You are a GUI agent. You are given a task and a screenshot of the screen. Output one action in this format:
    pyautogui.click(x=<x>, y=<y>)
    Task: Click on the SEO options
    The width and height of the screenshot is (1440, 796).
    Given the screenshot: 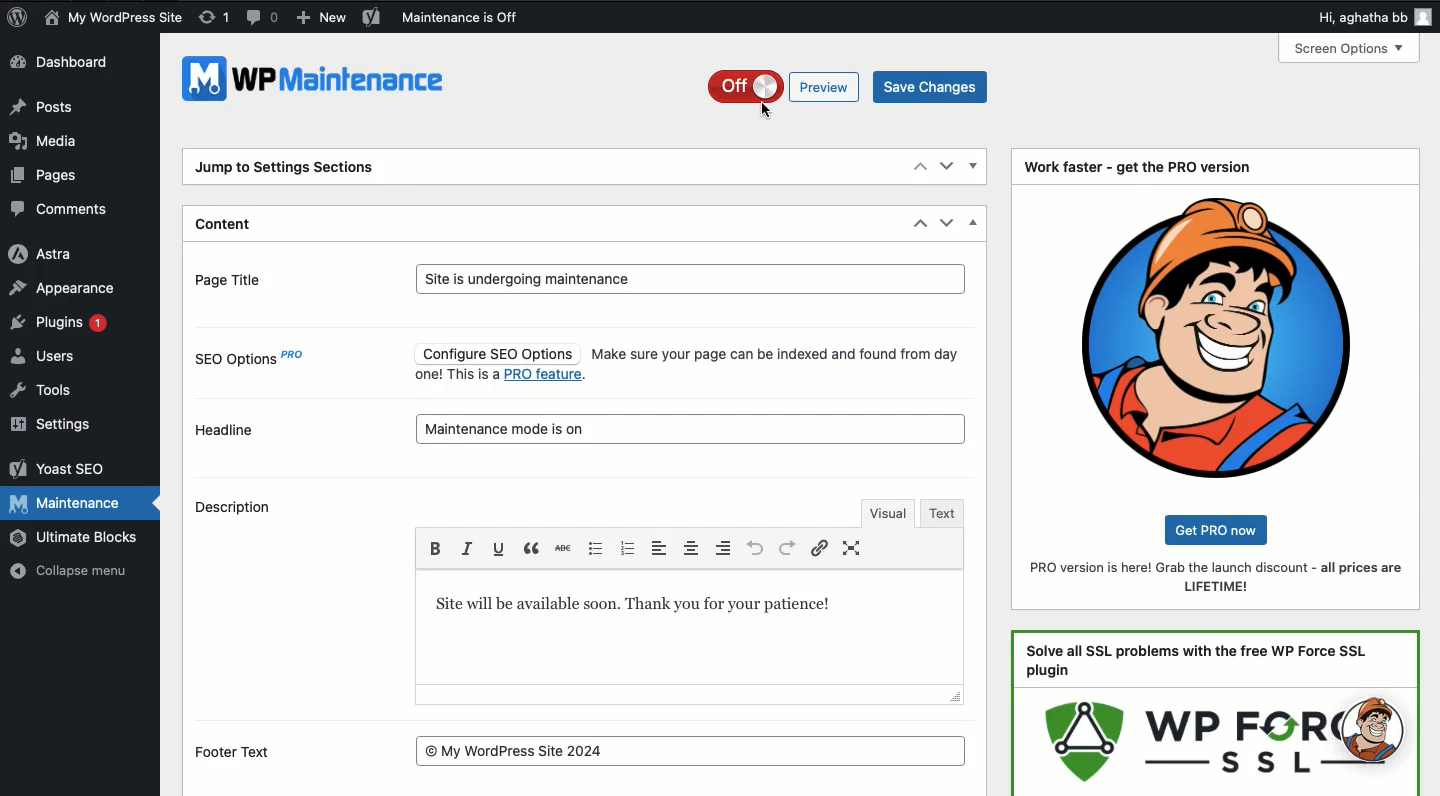 What is the action you would take?
    pyautogui.click(x=254, y=363)
    